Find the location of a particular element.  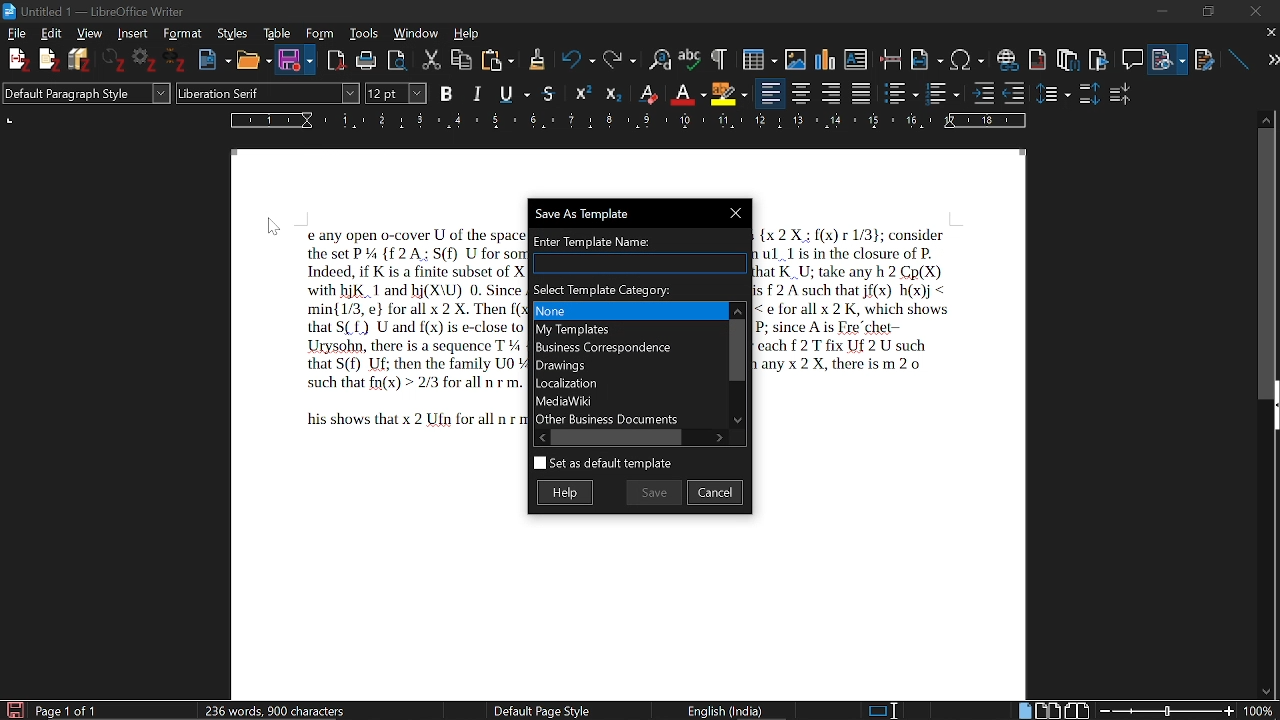

Categories is located at coordinates (626, 364).